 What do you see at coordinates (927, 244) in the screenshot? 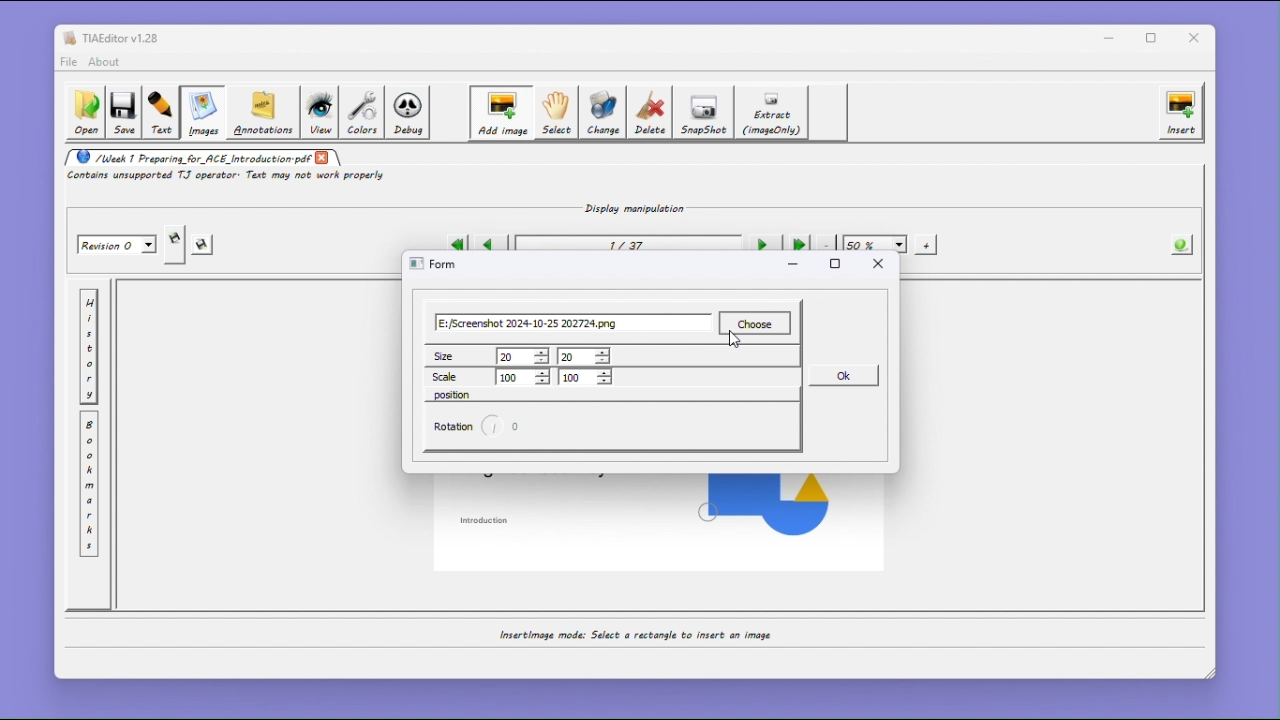
I see `+` at bounding box center [927, 244].